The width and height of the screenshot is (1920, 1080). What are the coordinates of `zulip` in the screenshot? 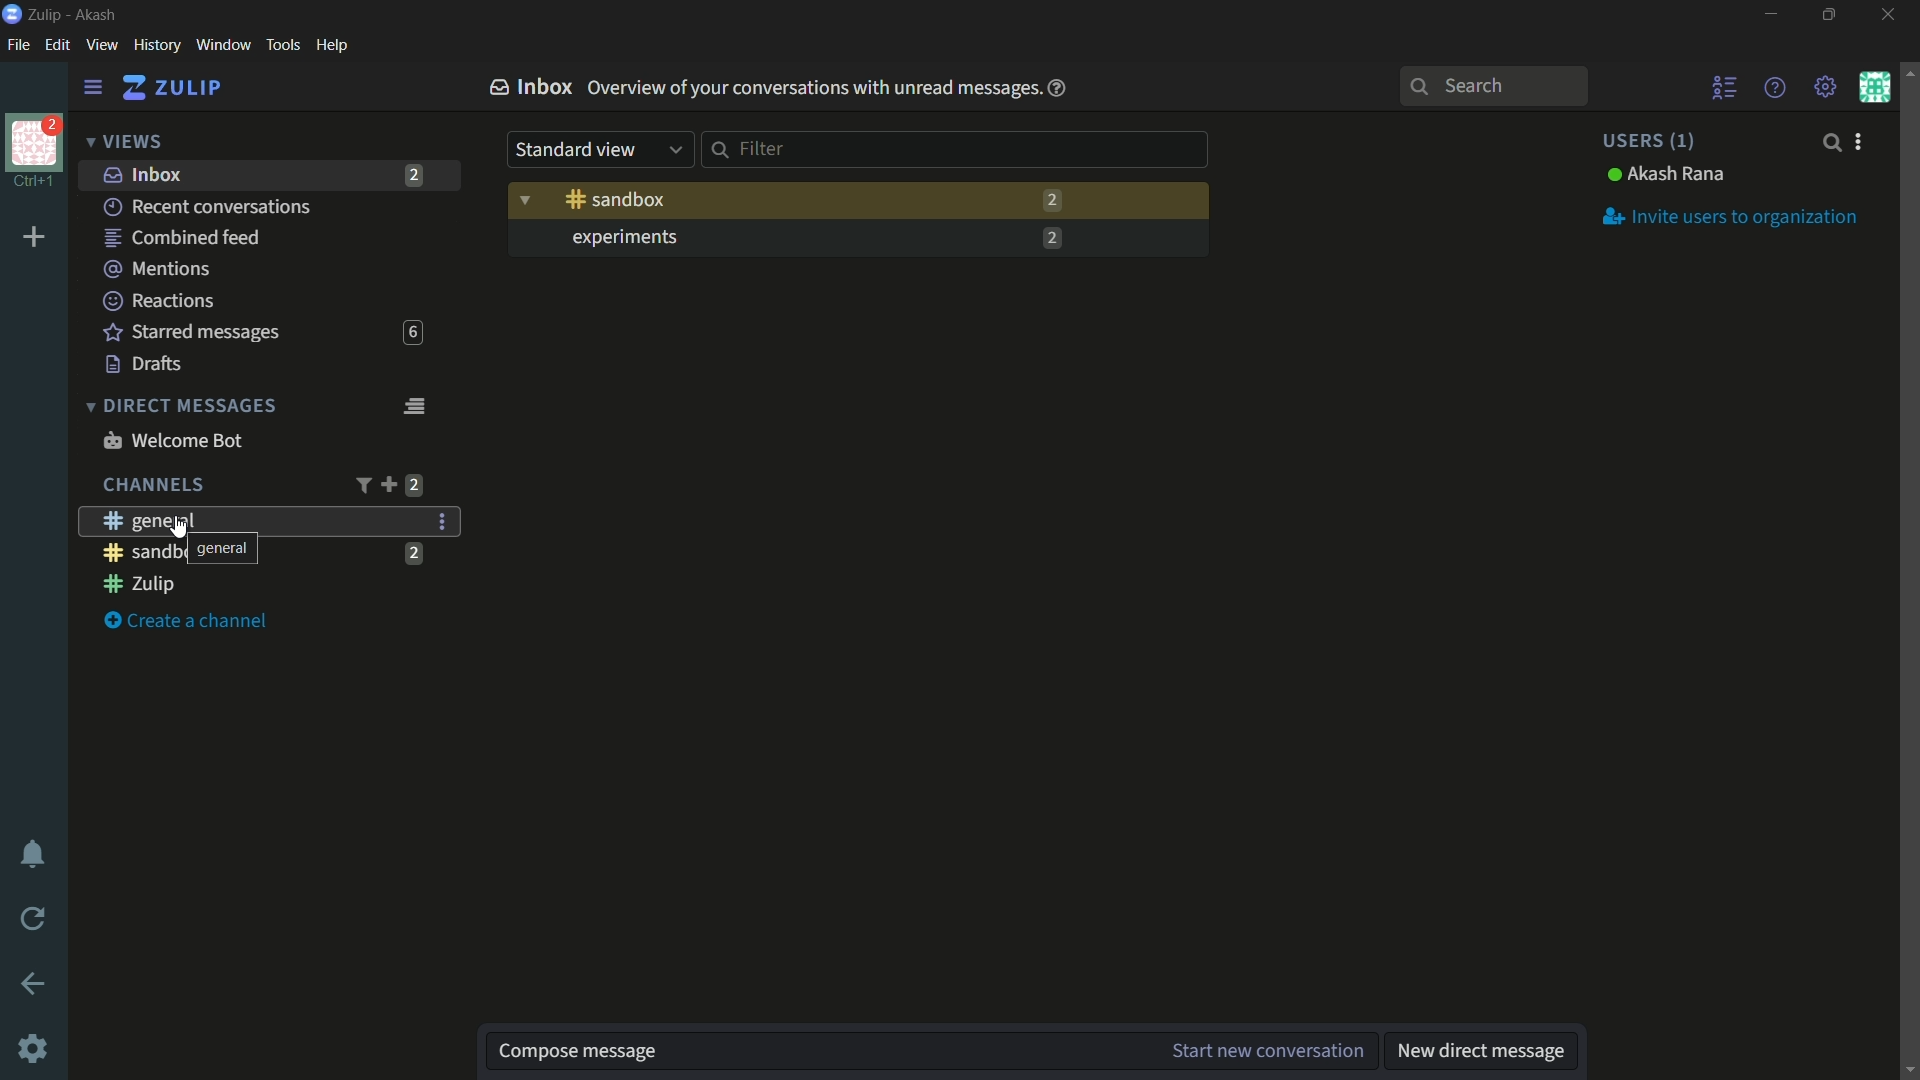 It's located at (171, 88).